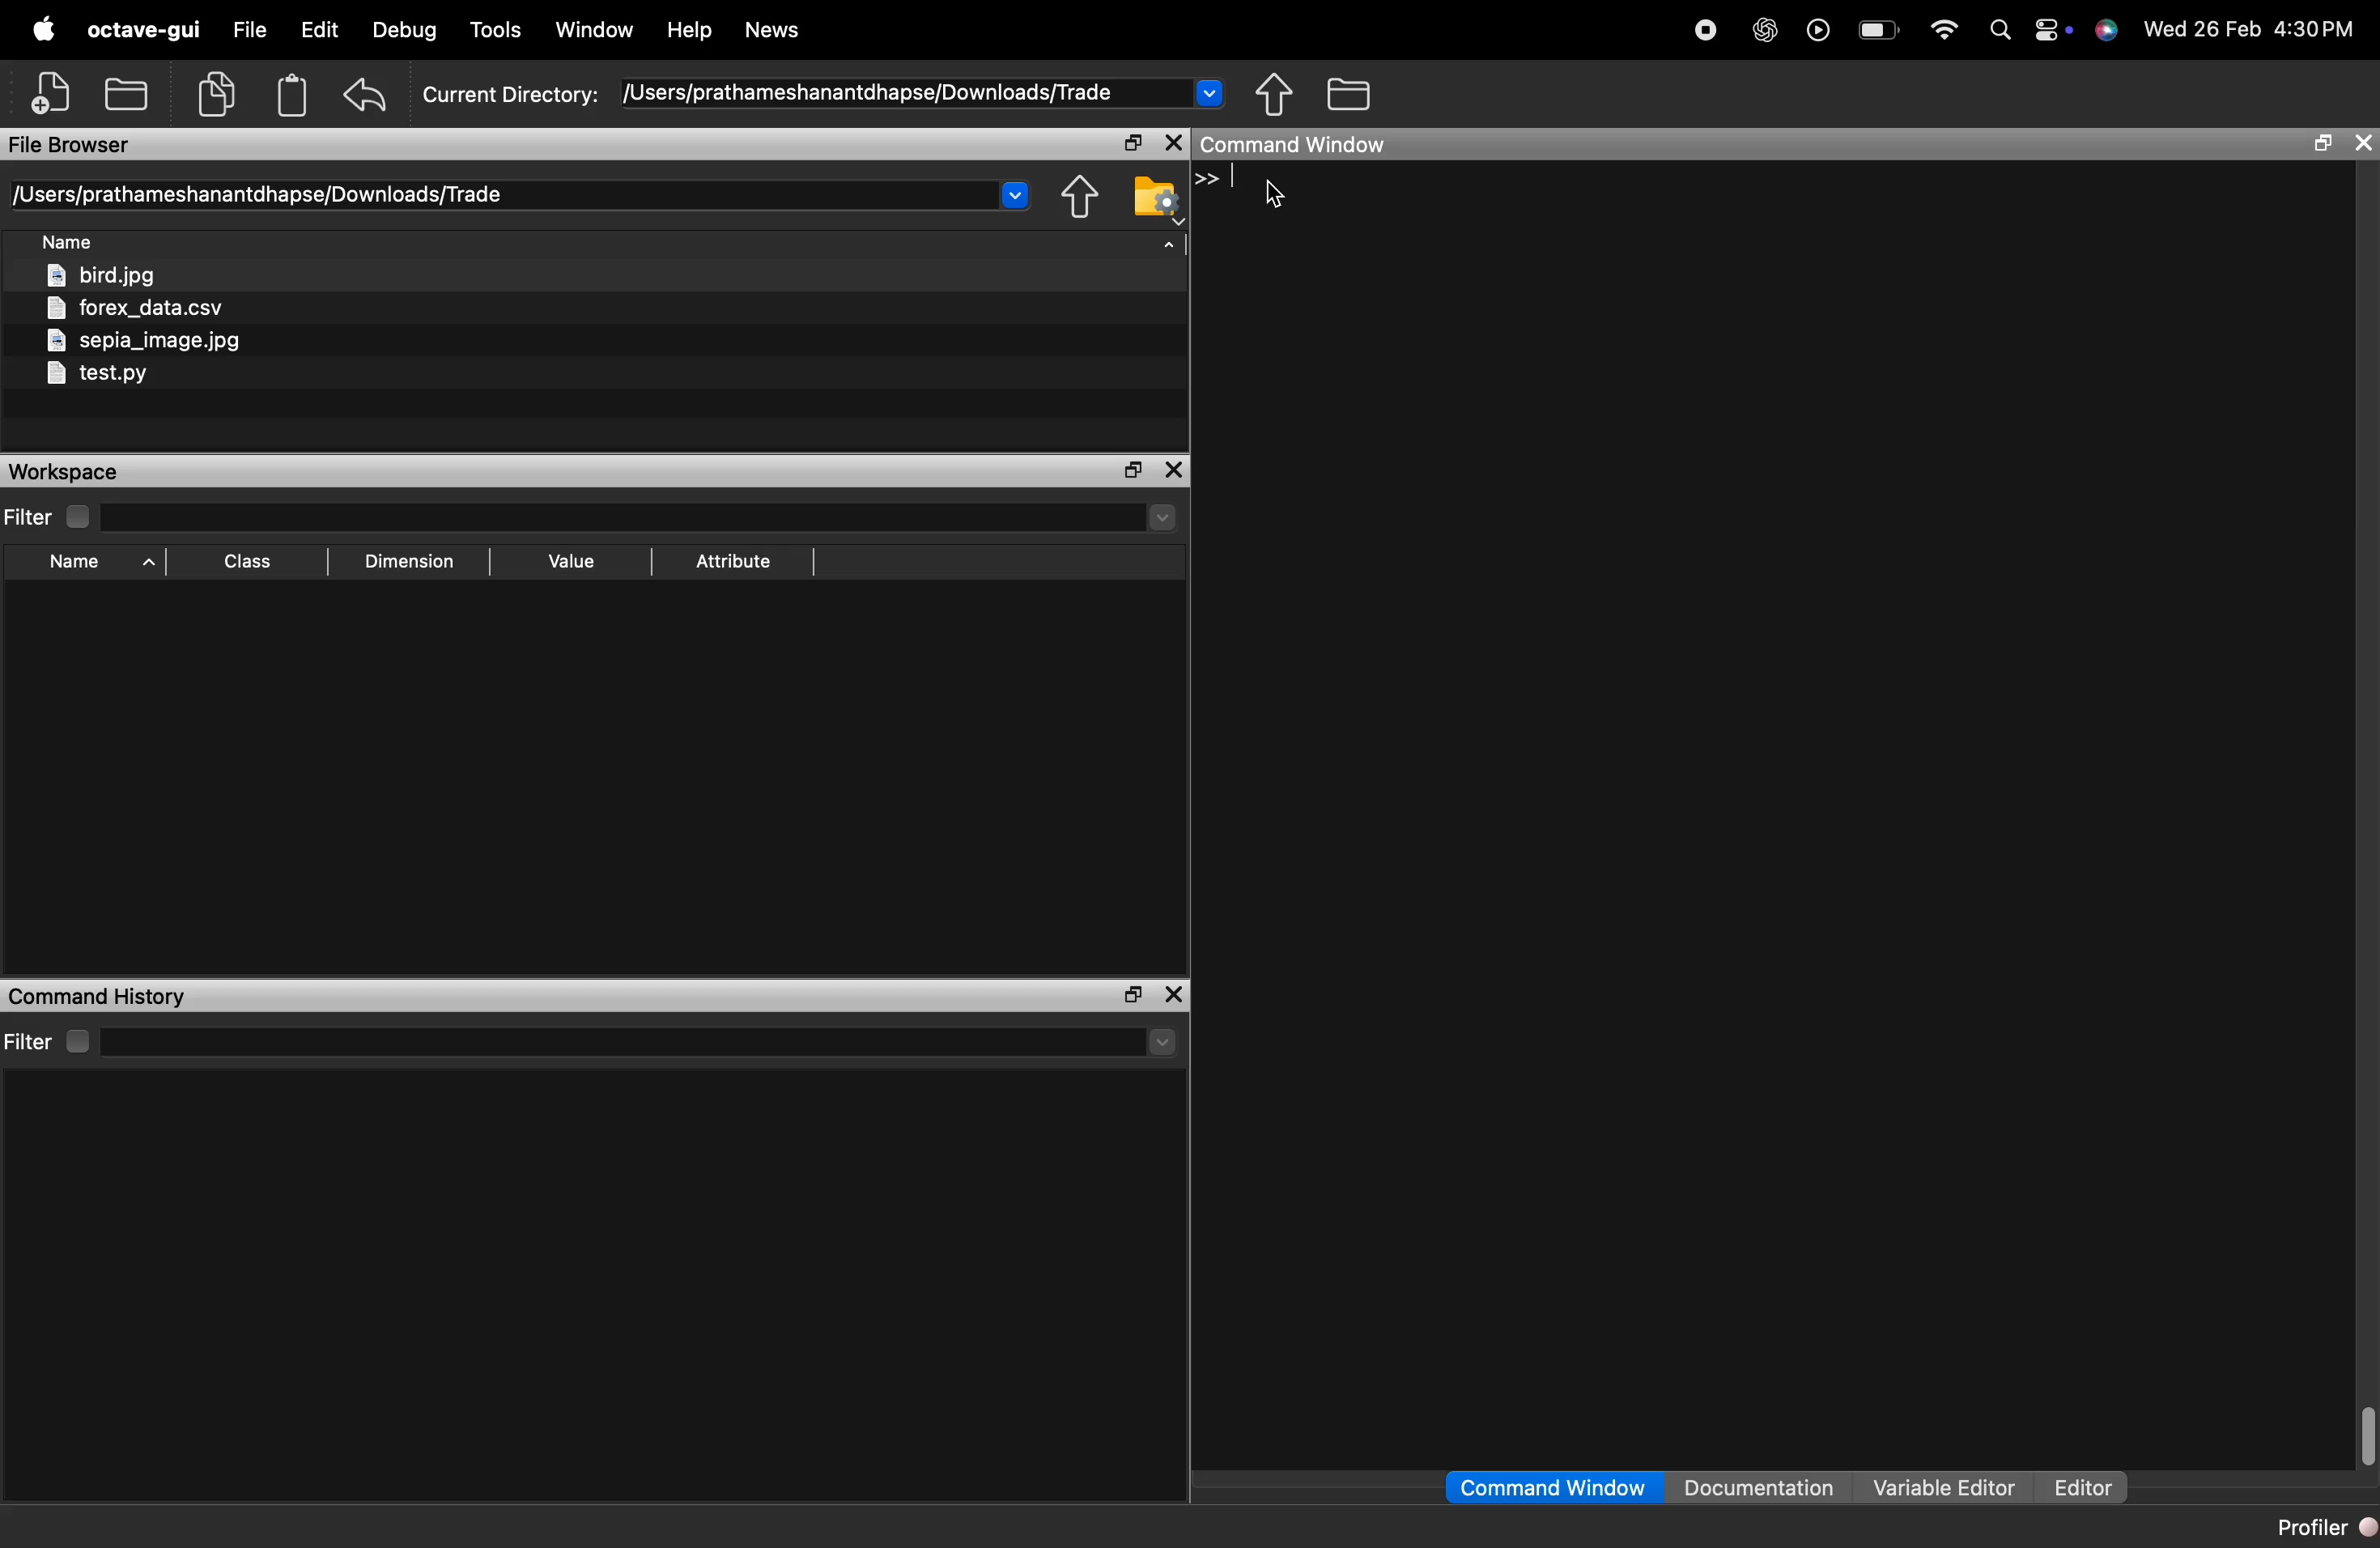 This screenshot has width=2380, height=1548. Describe the element at coordinates (1162, 1042) in the screenshot. I see `Drop-down ` at that location.